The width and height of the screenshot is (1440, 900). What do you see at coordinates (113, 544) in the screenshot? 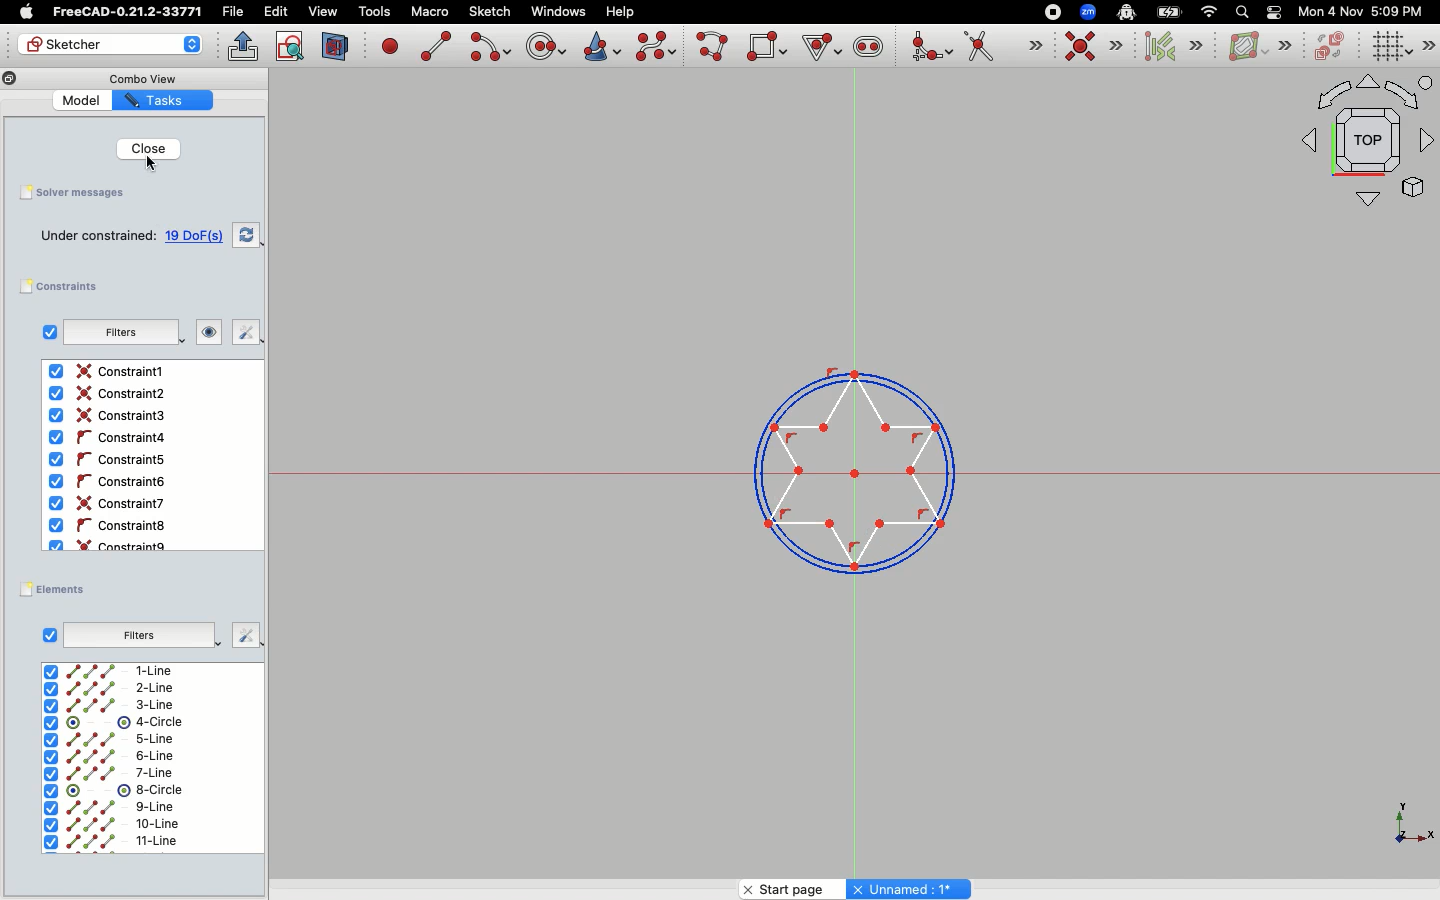
I see `Constraint9` at bounding box center [113, 544].